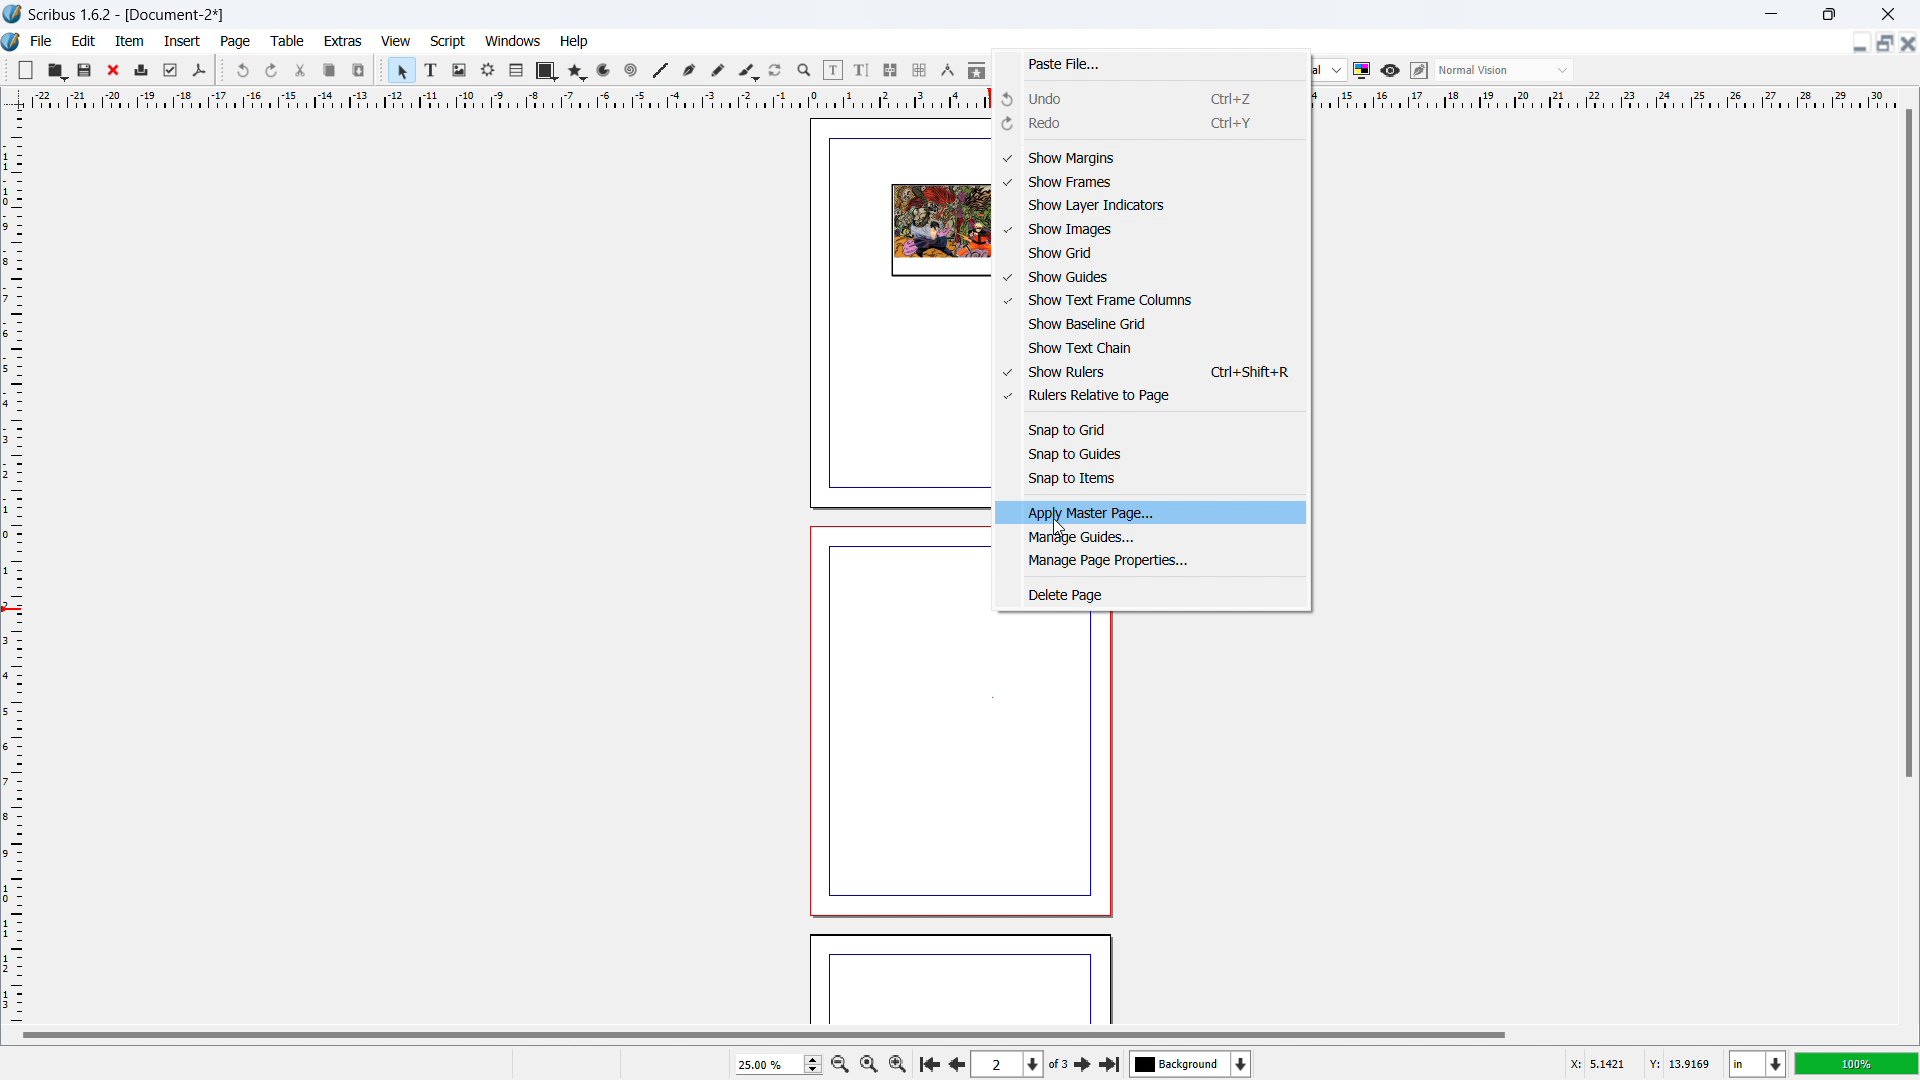  What do you see at coordinates (748, 71) in the screenshot?
I see `caligraphic line` at bounding box center [748, 71].